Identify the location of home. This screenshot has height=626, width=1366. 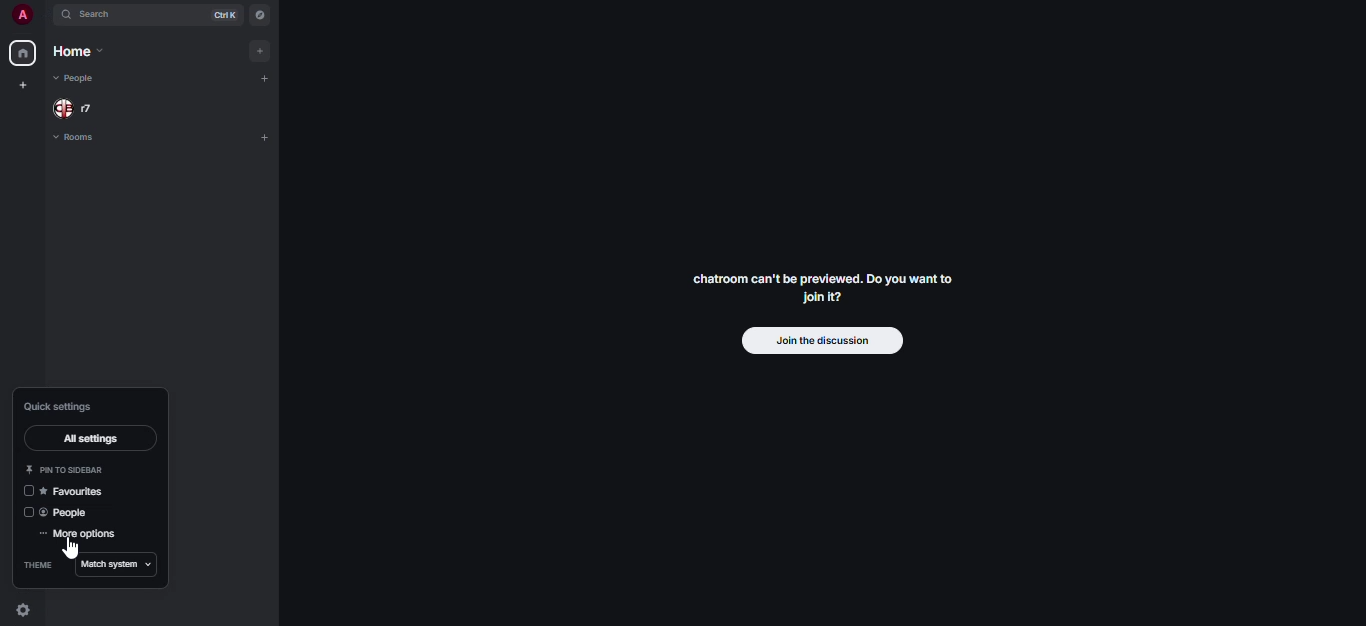
(25, 53).